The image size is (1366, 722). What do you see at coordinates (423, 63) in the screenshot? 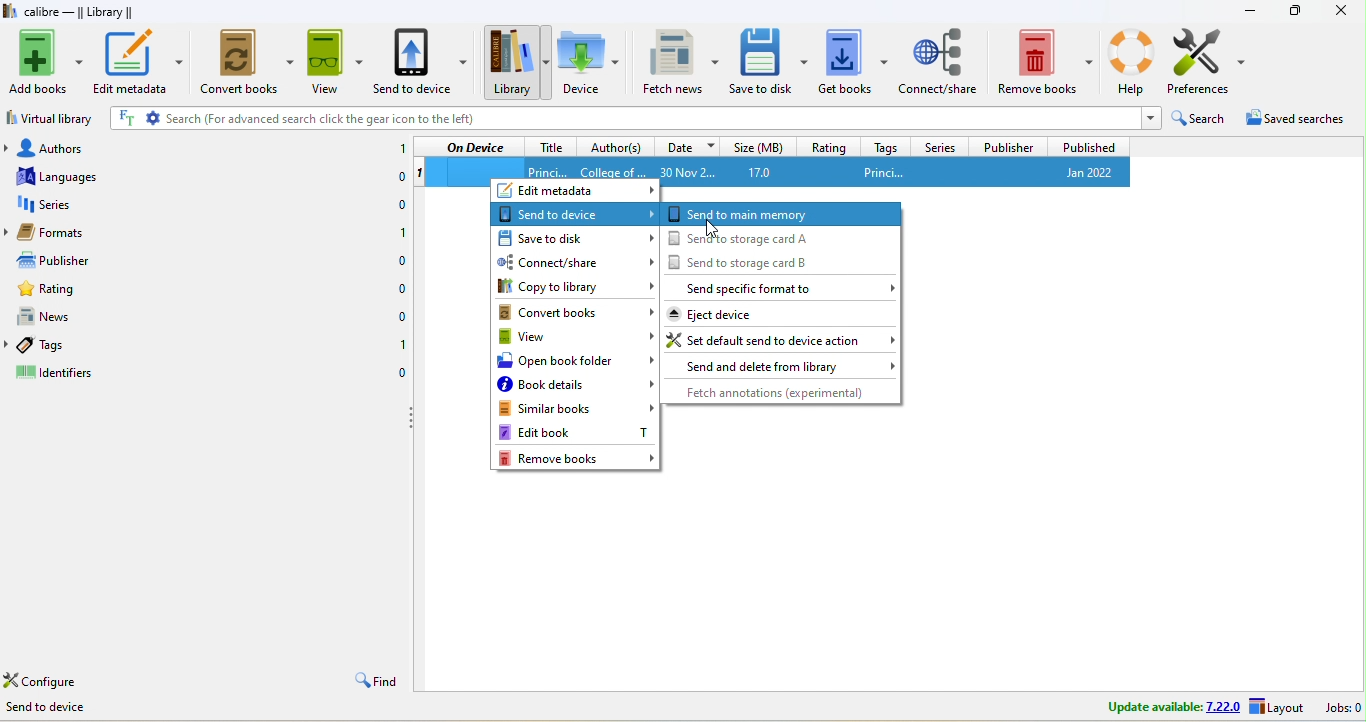
I see `send to device` at bounding box center [423, 63].